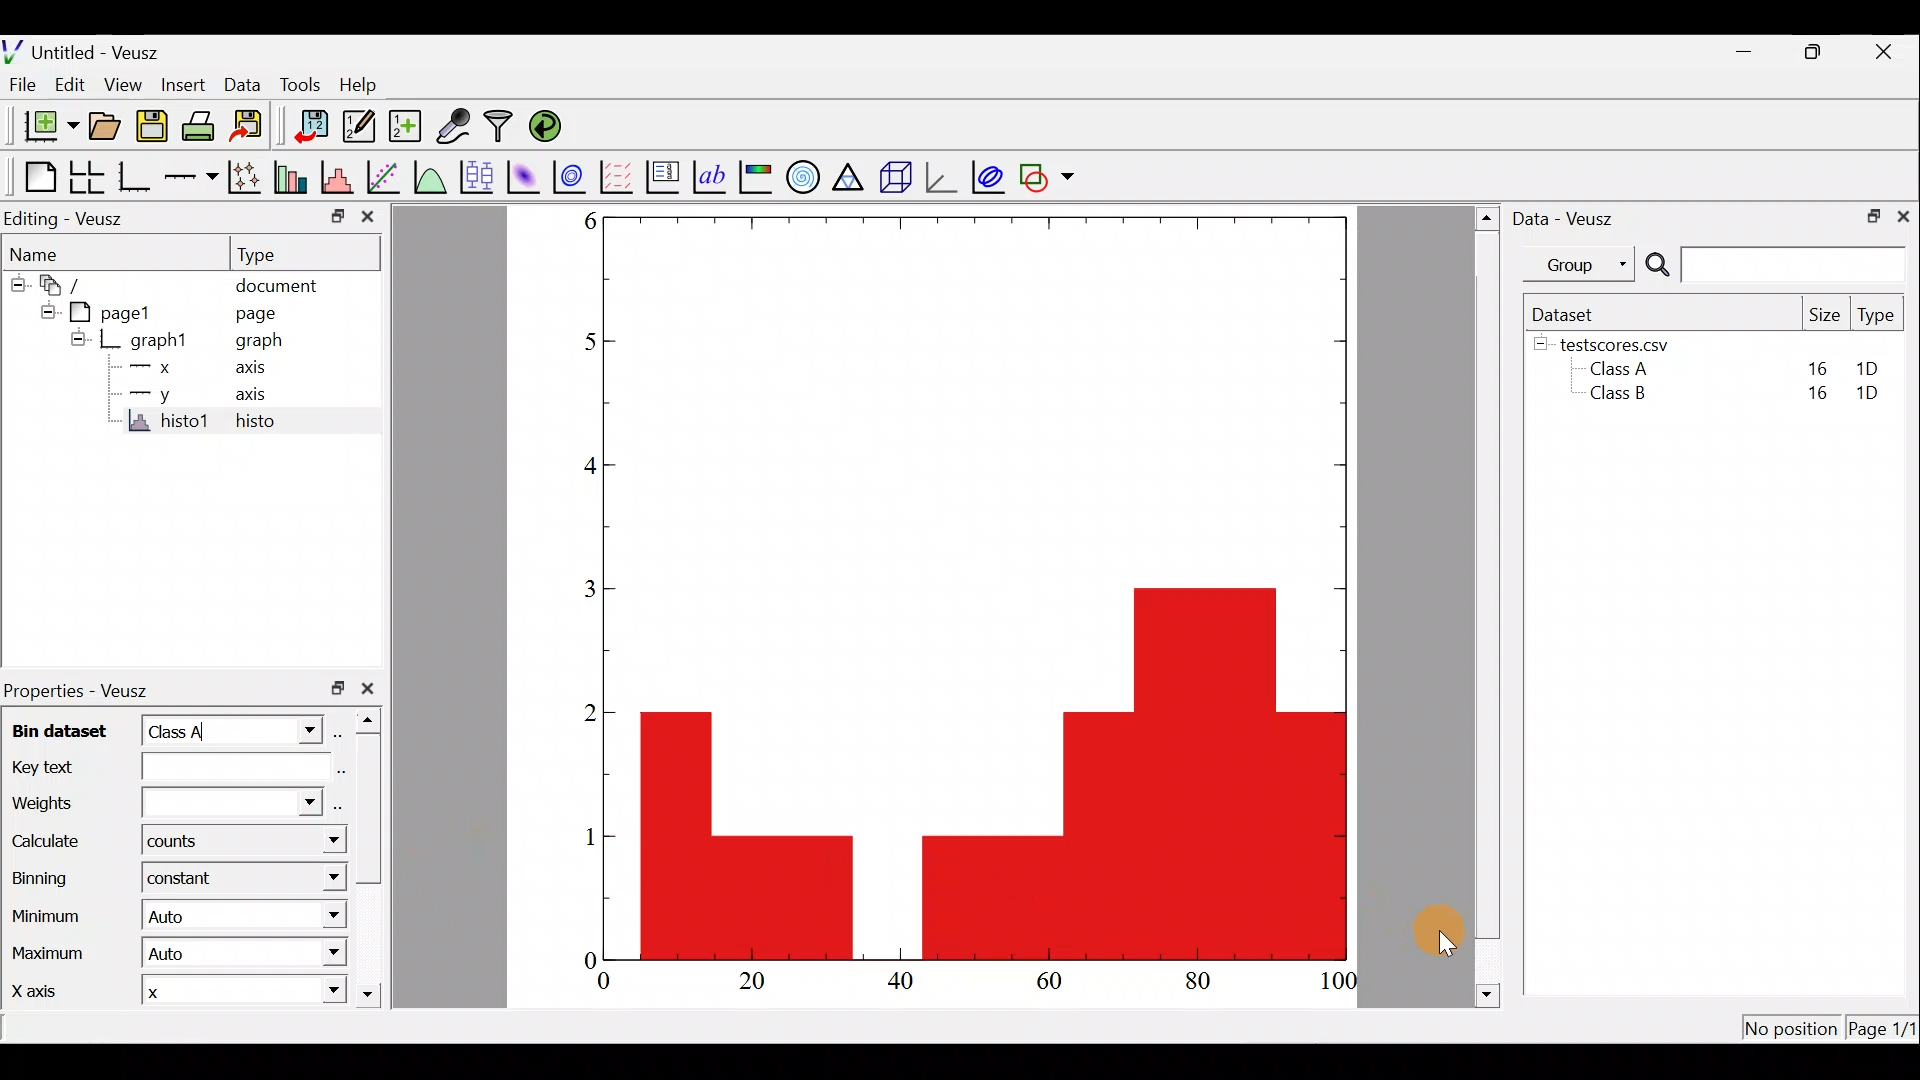  What do you see at coordinates (313, 993) in the screenshot?
I see `X axis dropdown` at bounding box center [313, 993].